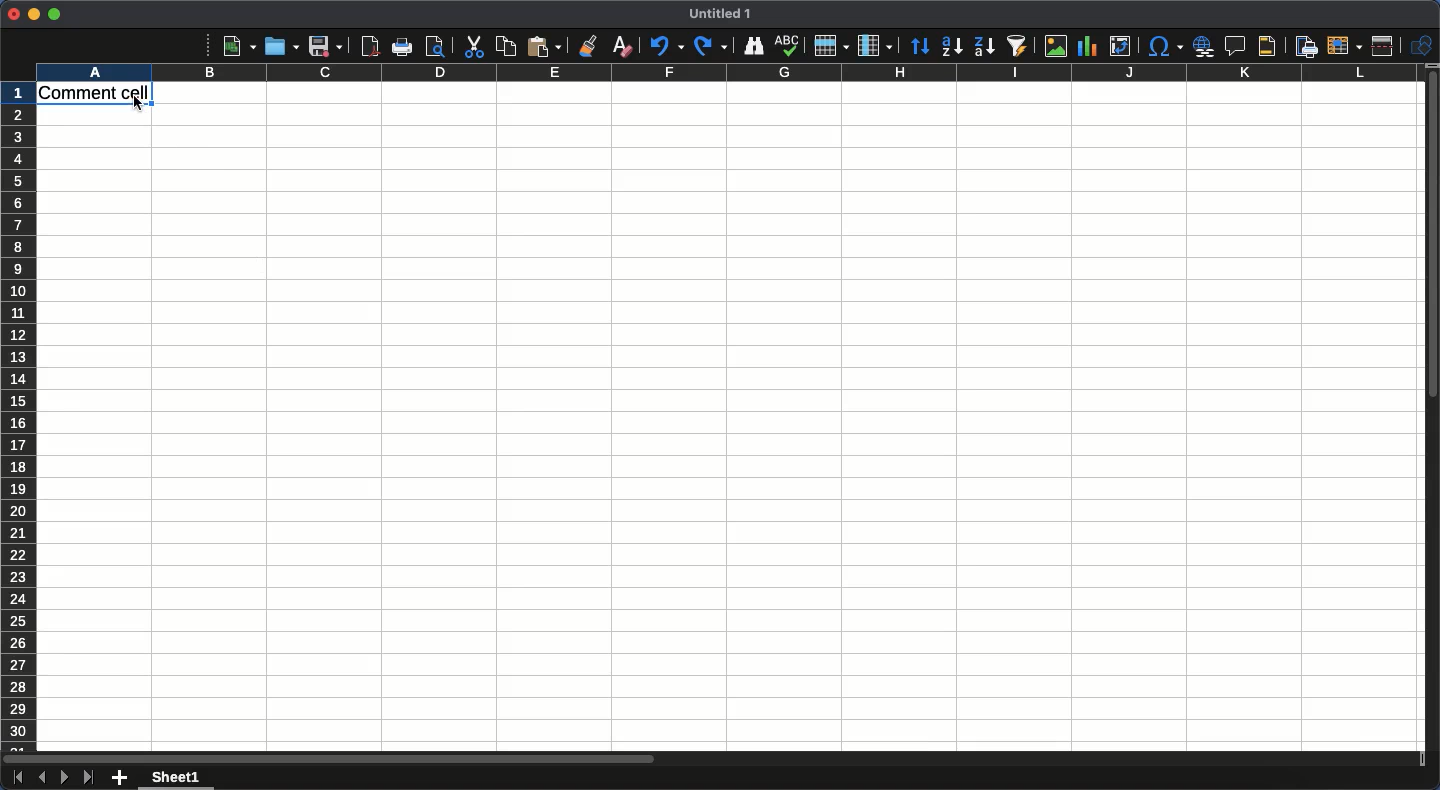 The height and width of the screenshot is (790, 1440). I want to click on Sheet 1, so click(179, 778).